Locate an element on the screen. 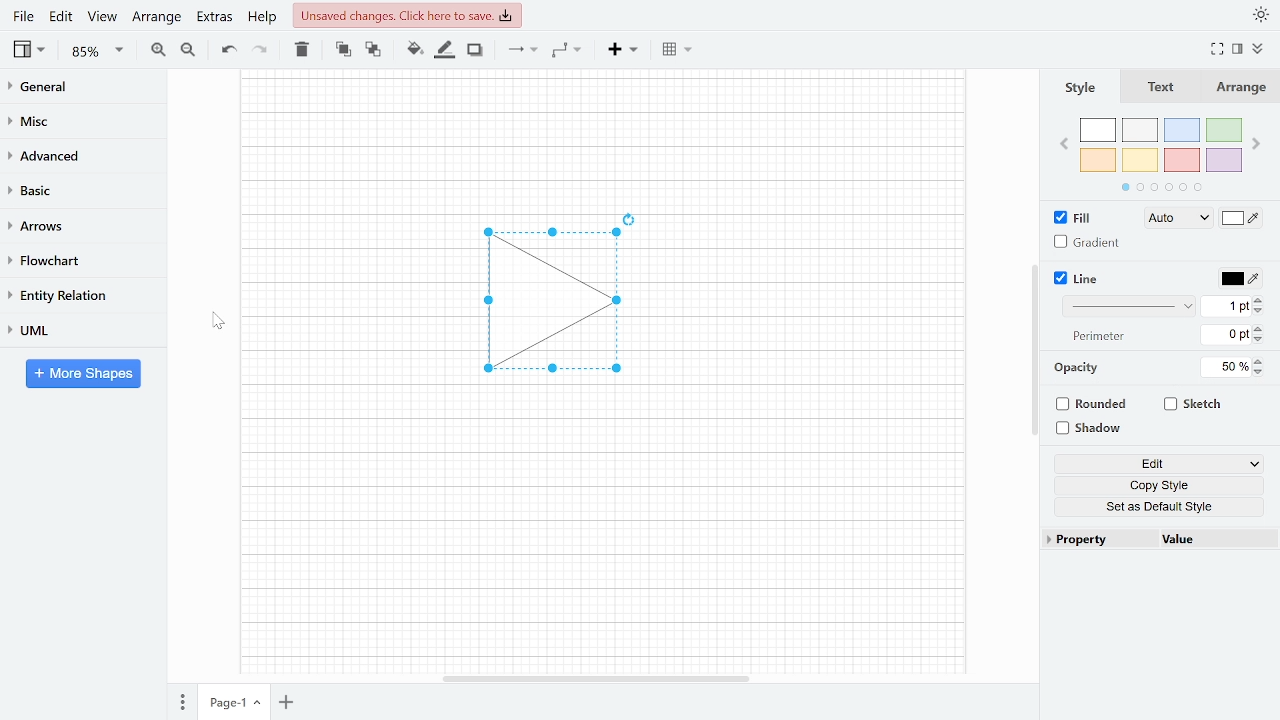 This screenshot has height=720, width=1280. Zoom in is located at coordinates (158, 49).